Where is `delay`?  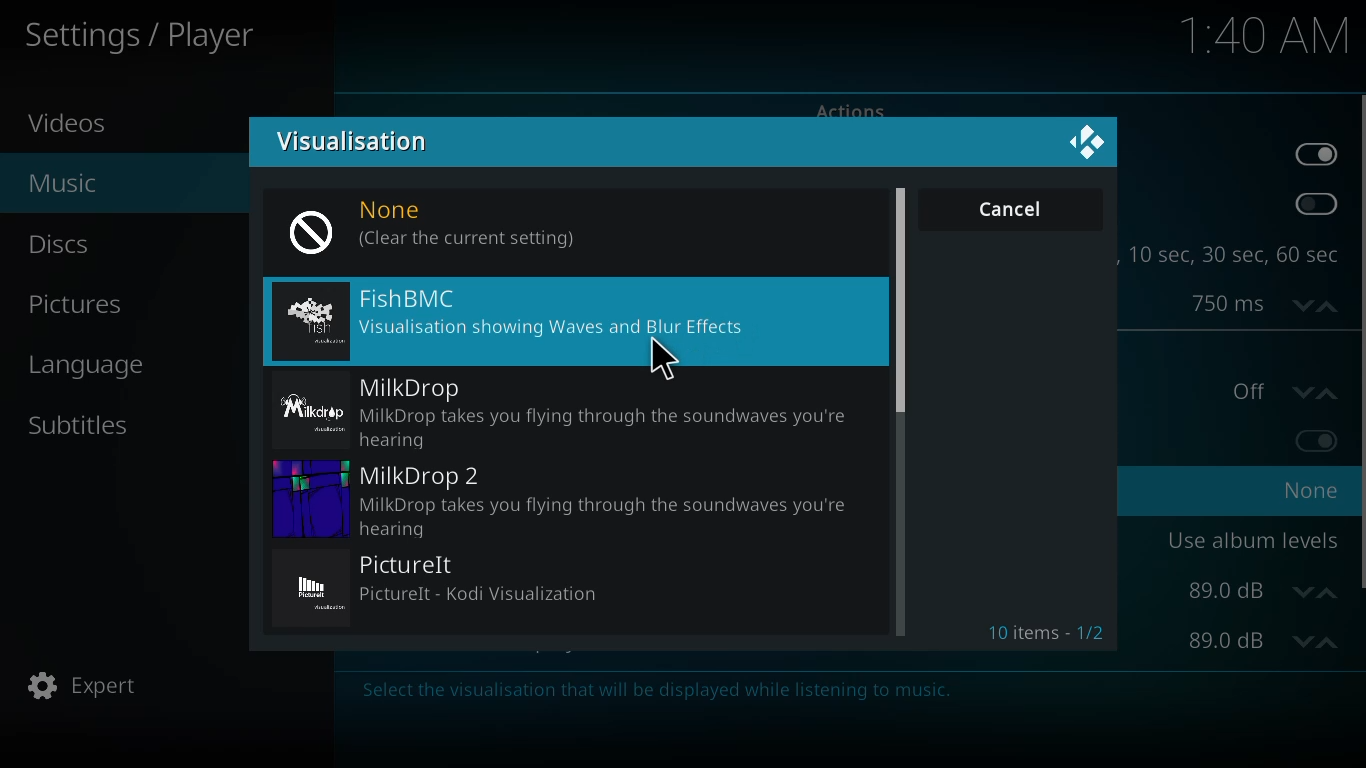
delay is located at coordinates (1255, 303).